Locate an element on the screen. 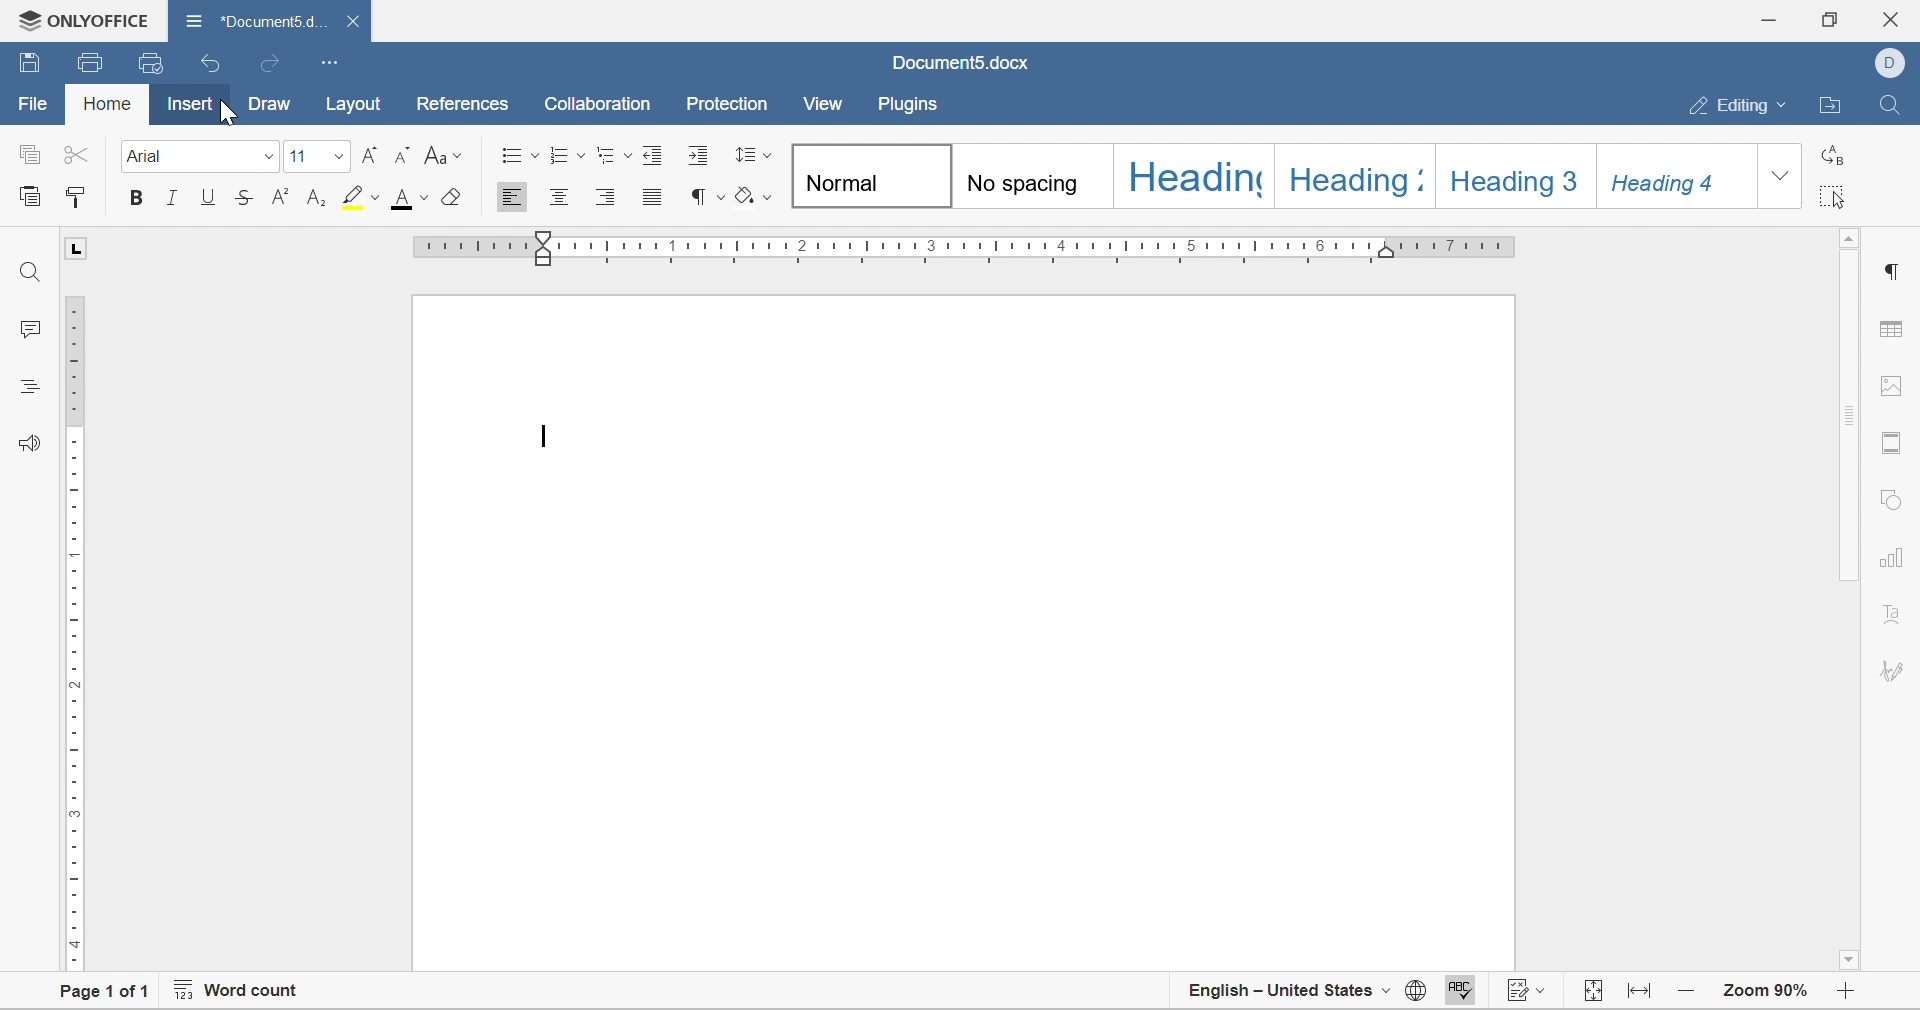 The width and height of the screenshot is (1920, 1010). decrease indent is located at coordinates (652, 155).